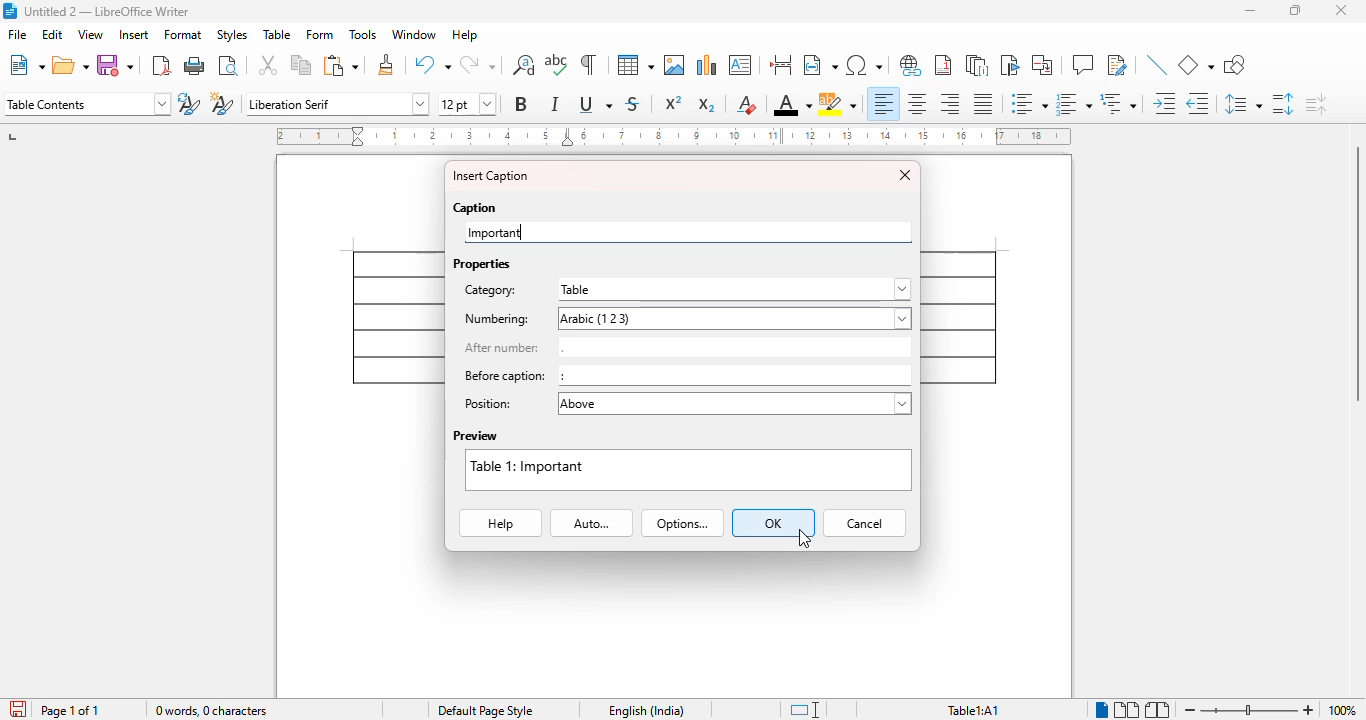  I want to click on close, so click(1341, 10).